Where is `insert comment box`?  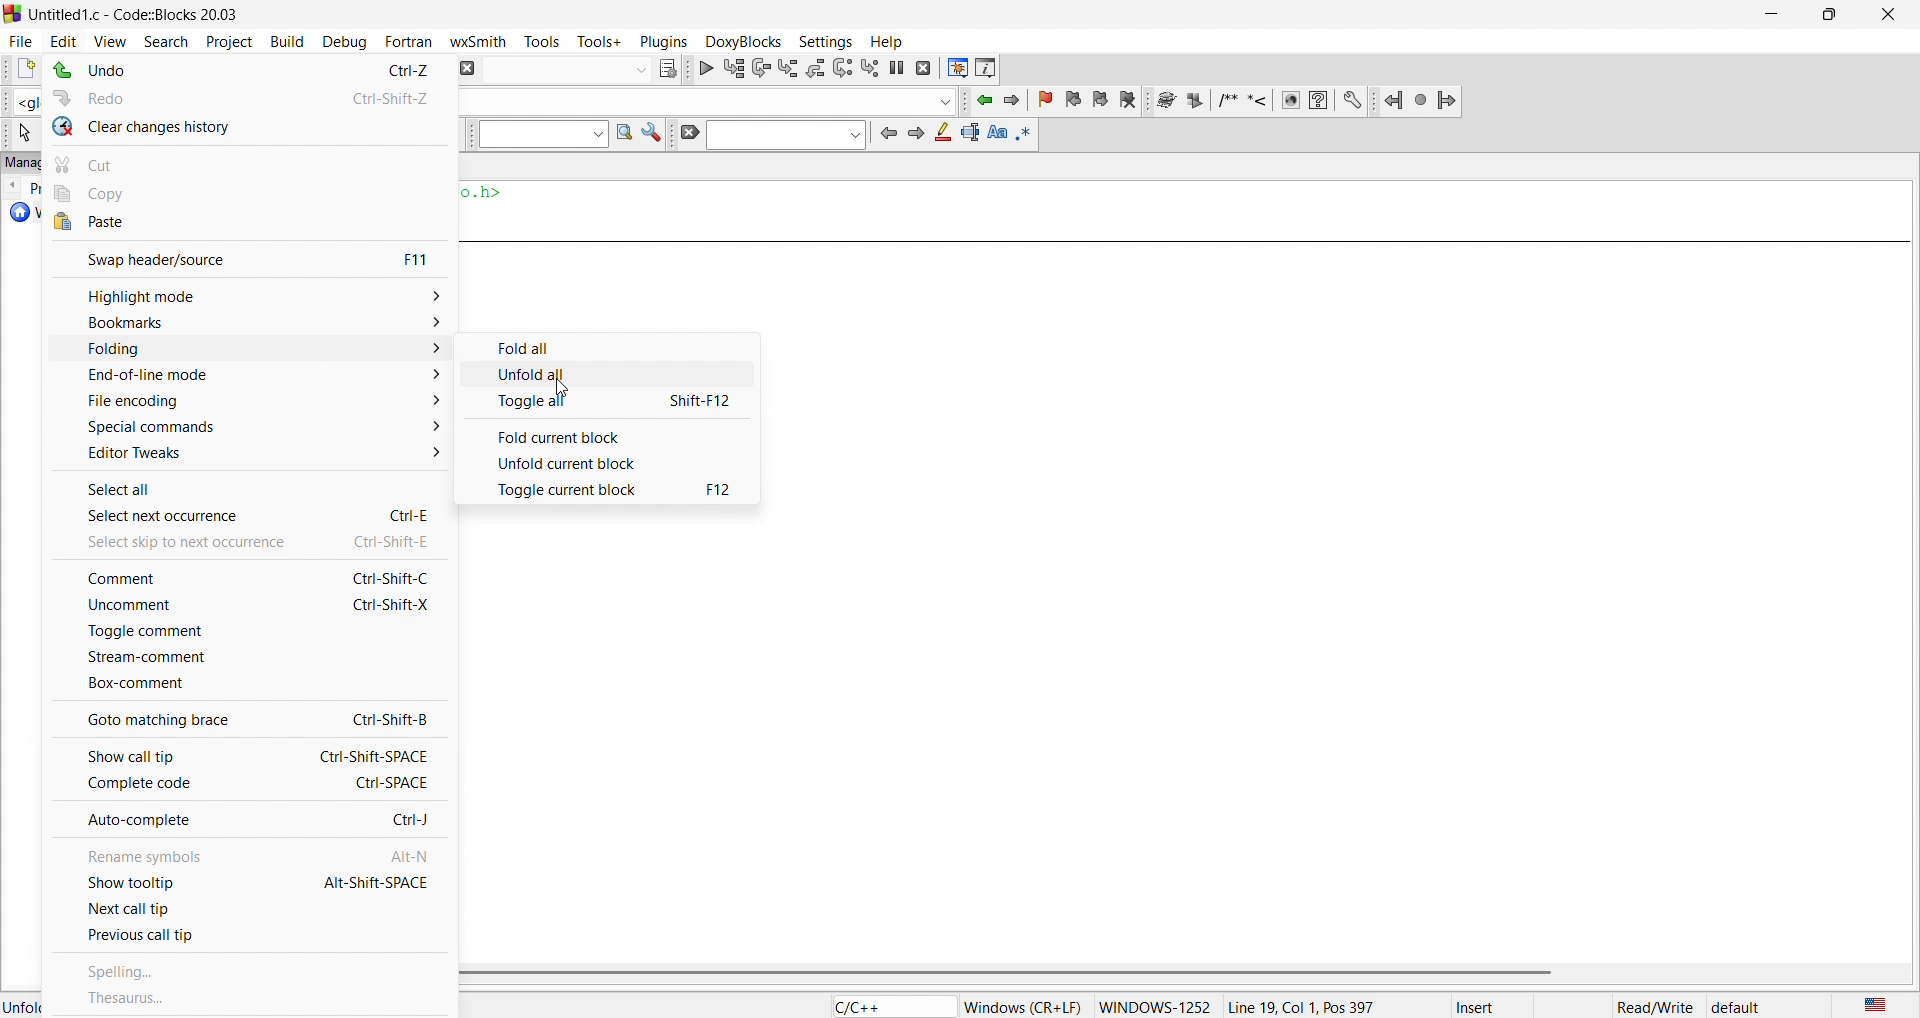 insert comment box is located at coordinates (1226, 100).